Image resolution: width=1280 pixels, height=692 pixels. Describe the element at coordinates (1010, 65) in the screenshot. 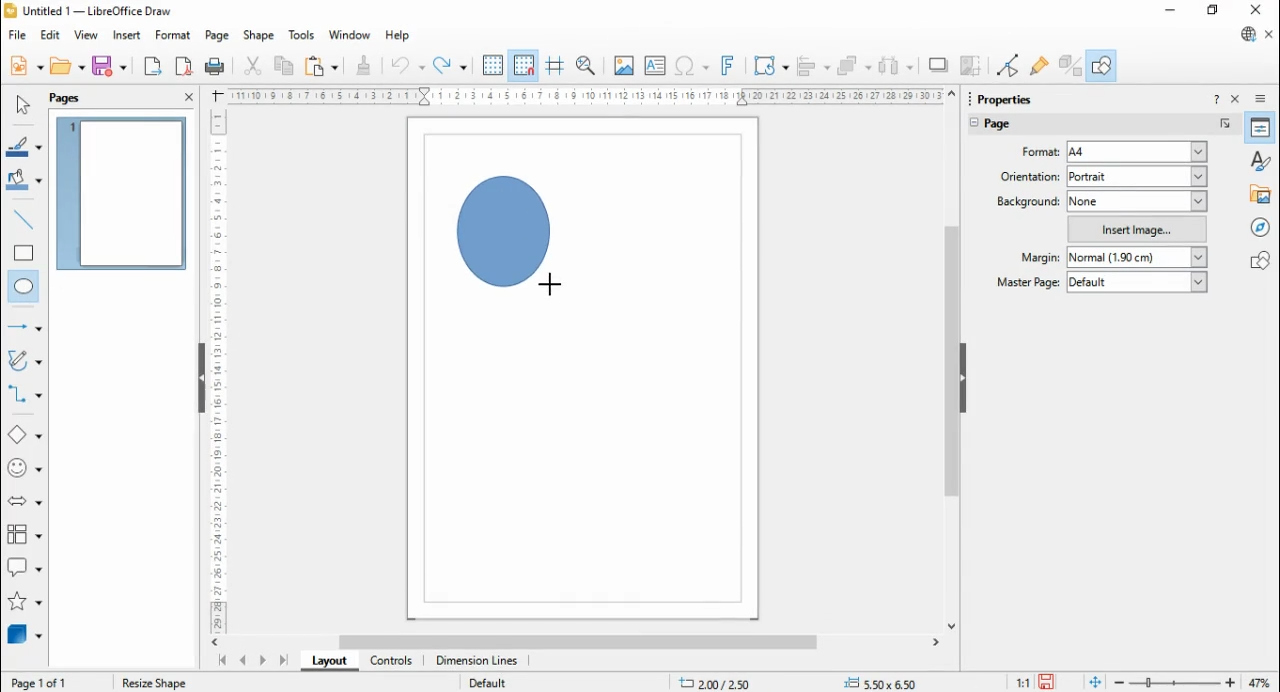

I see `toggle point edit mode` at that location.